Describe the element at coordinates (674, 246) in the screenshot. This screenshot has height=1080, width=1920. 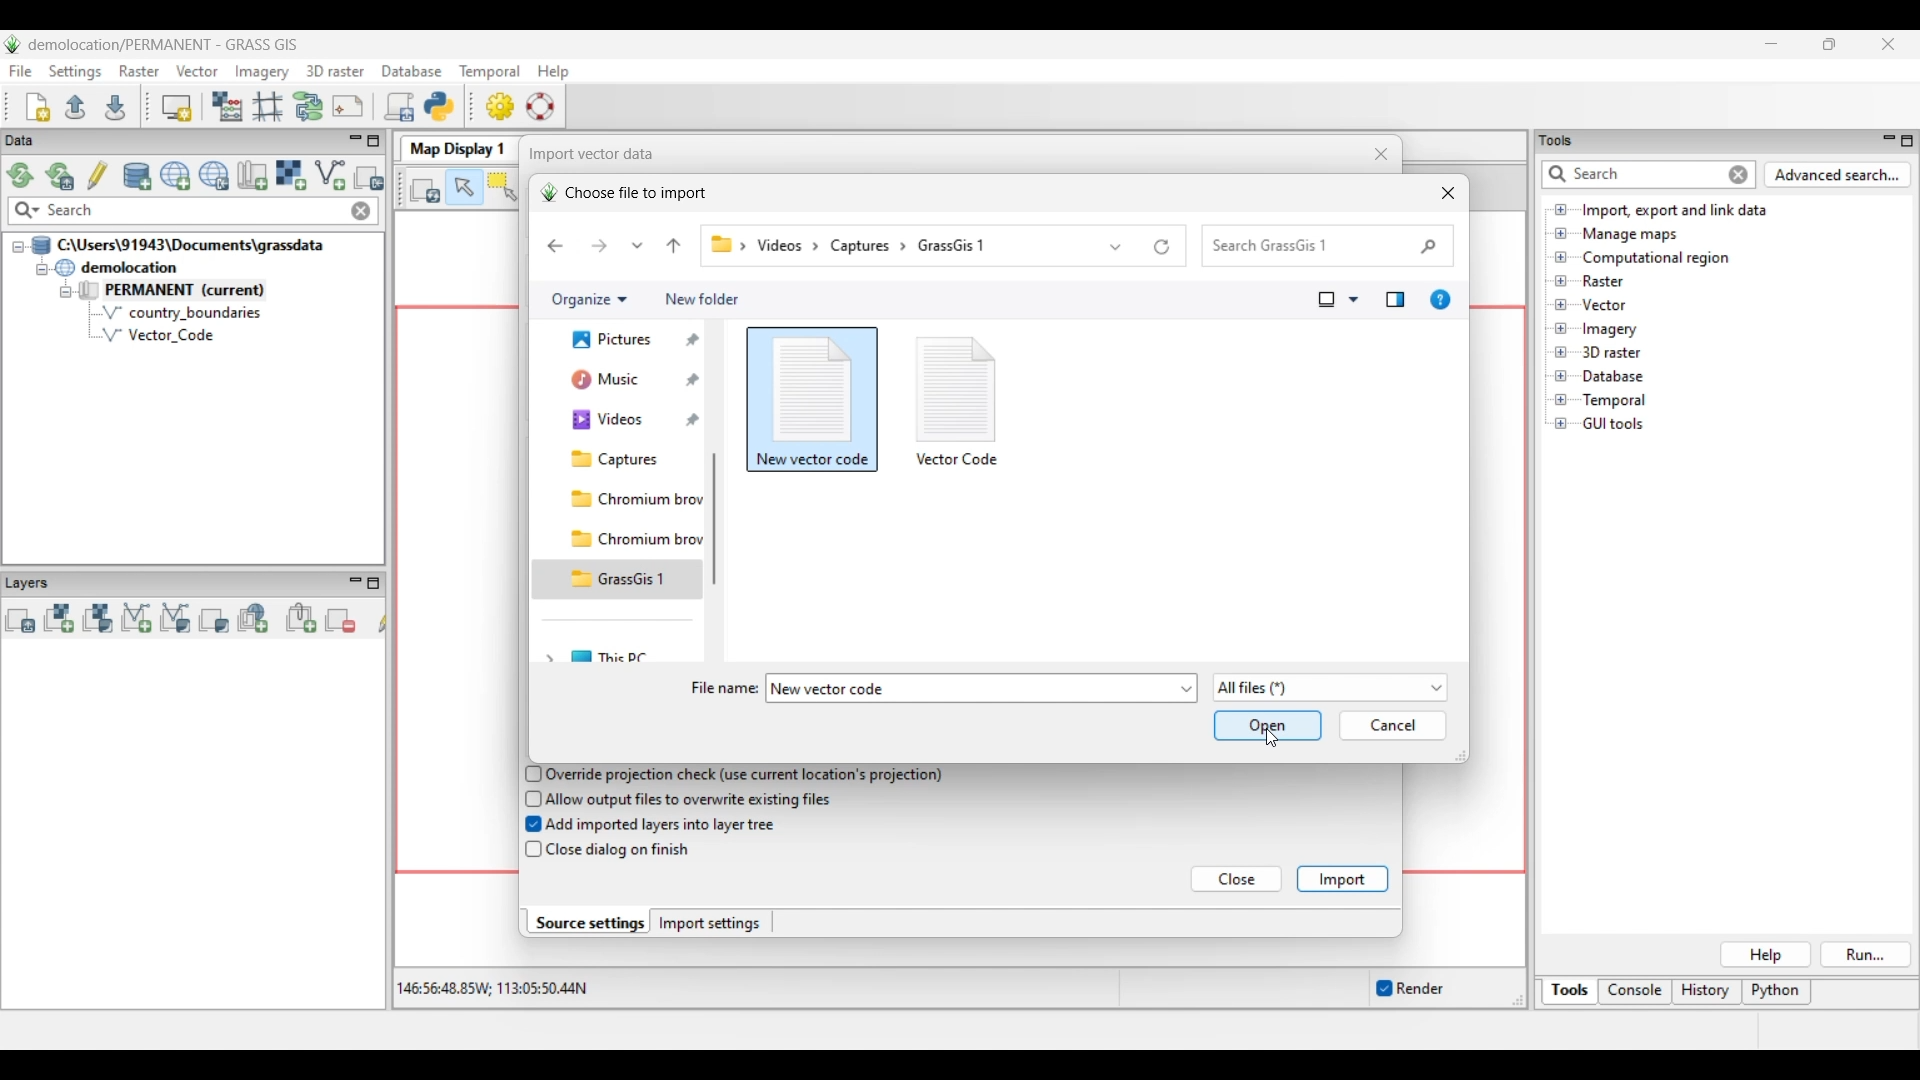
I see `Go to the file before current file in file pathway` at that location.